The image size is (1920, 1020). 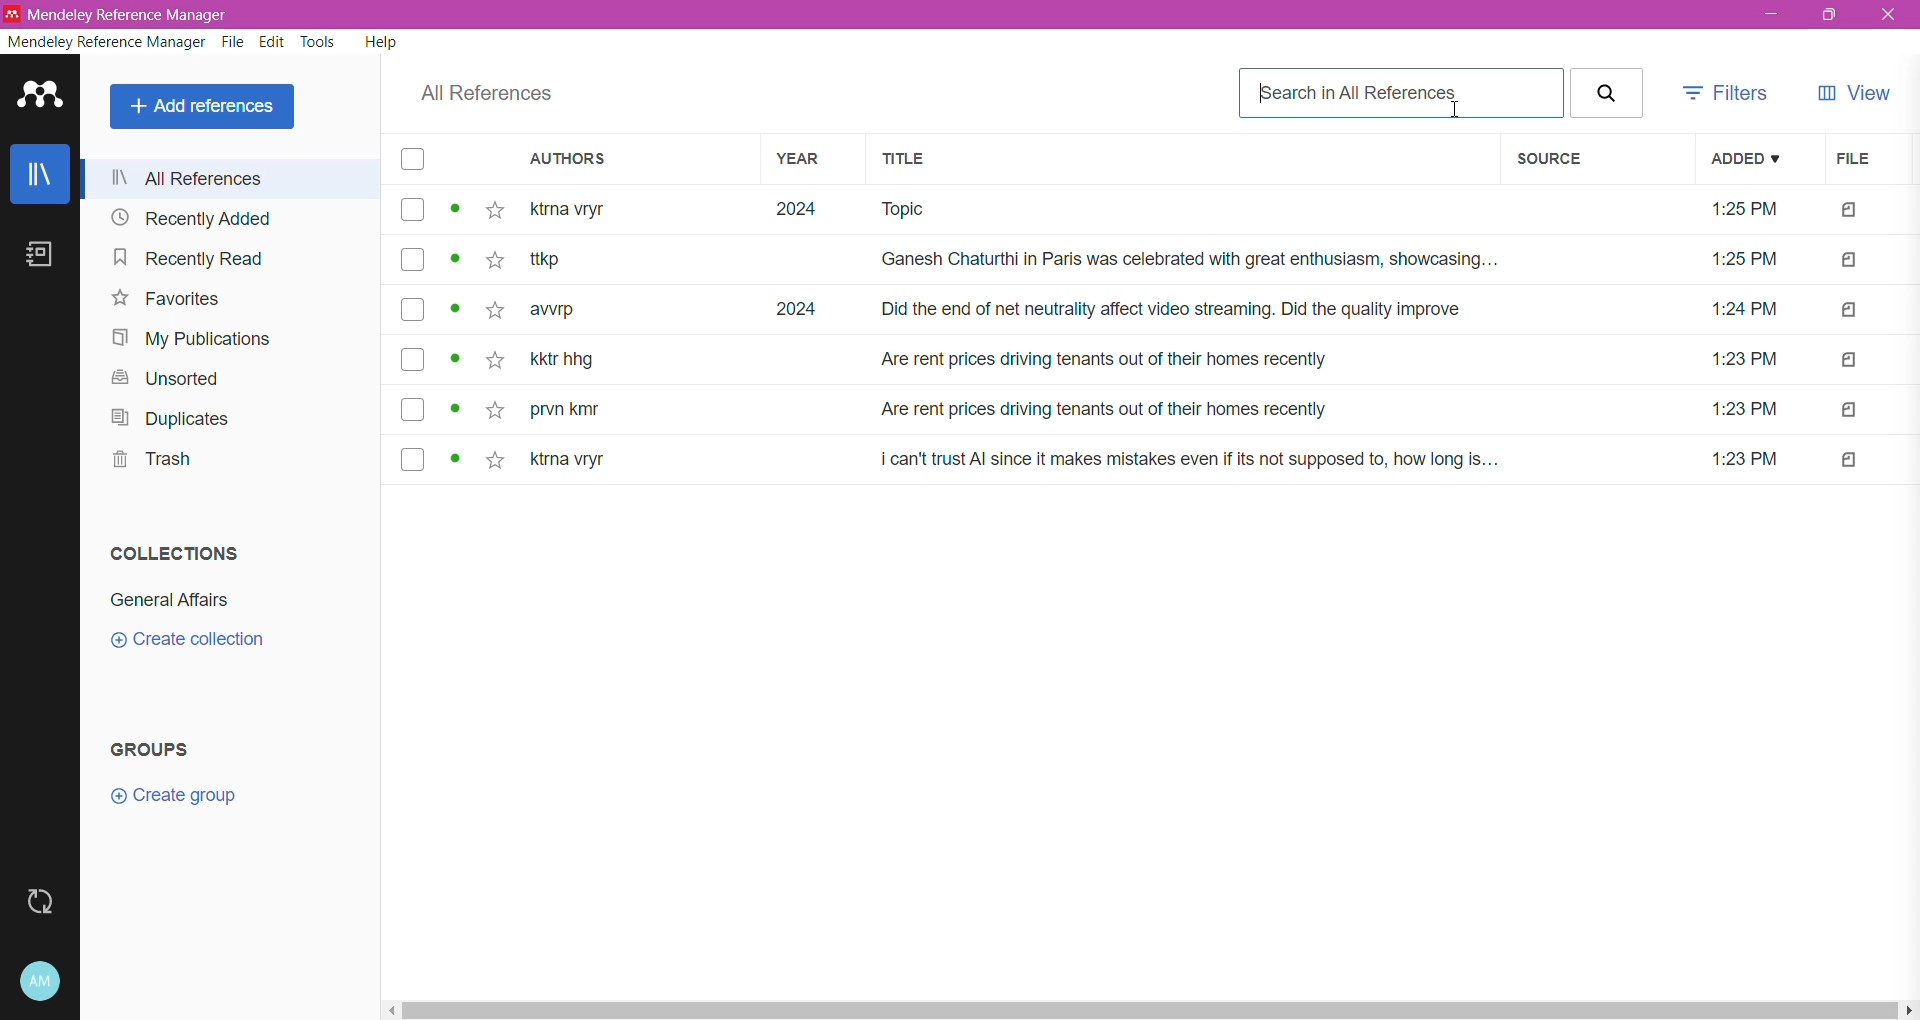 I want to click on File, so click(x=230, y=42).